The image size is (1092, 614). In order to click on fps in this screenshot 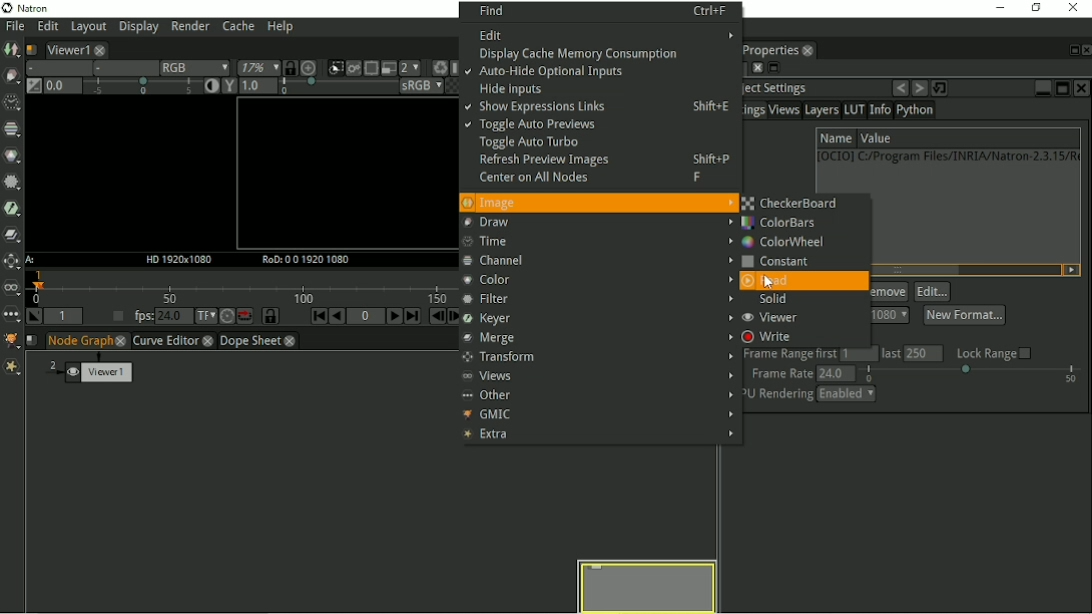, I will do `click(160, 316)`.